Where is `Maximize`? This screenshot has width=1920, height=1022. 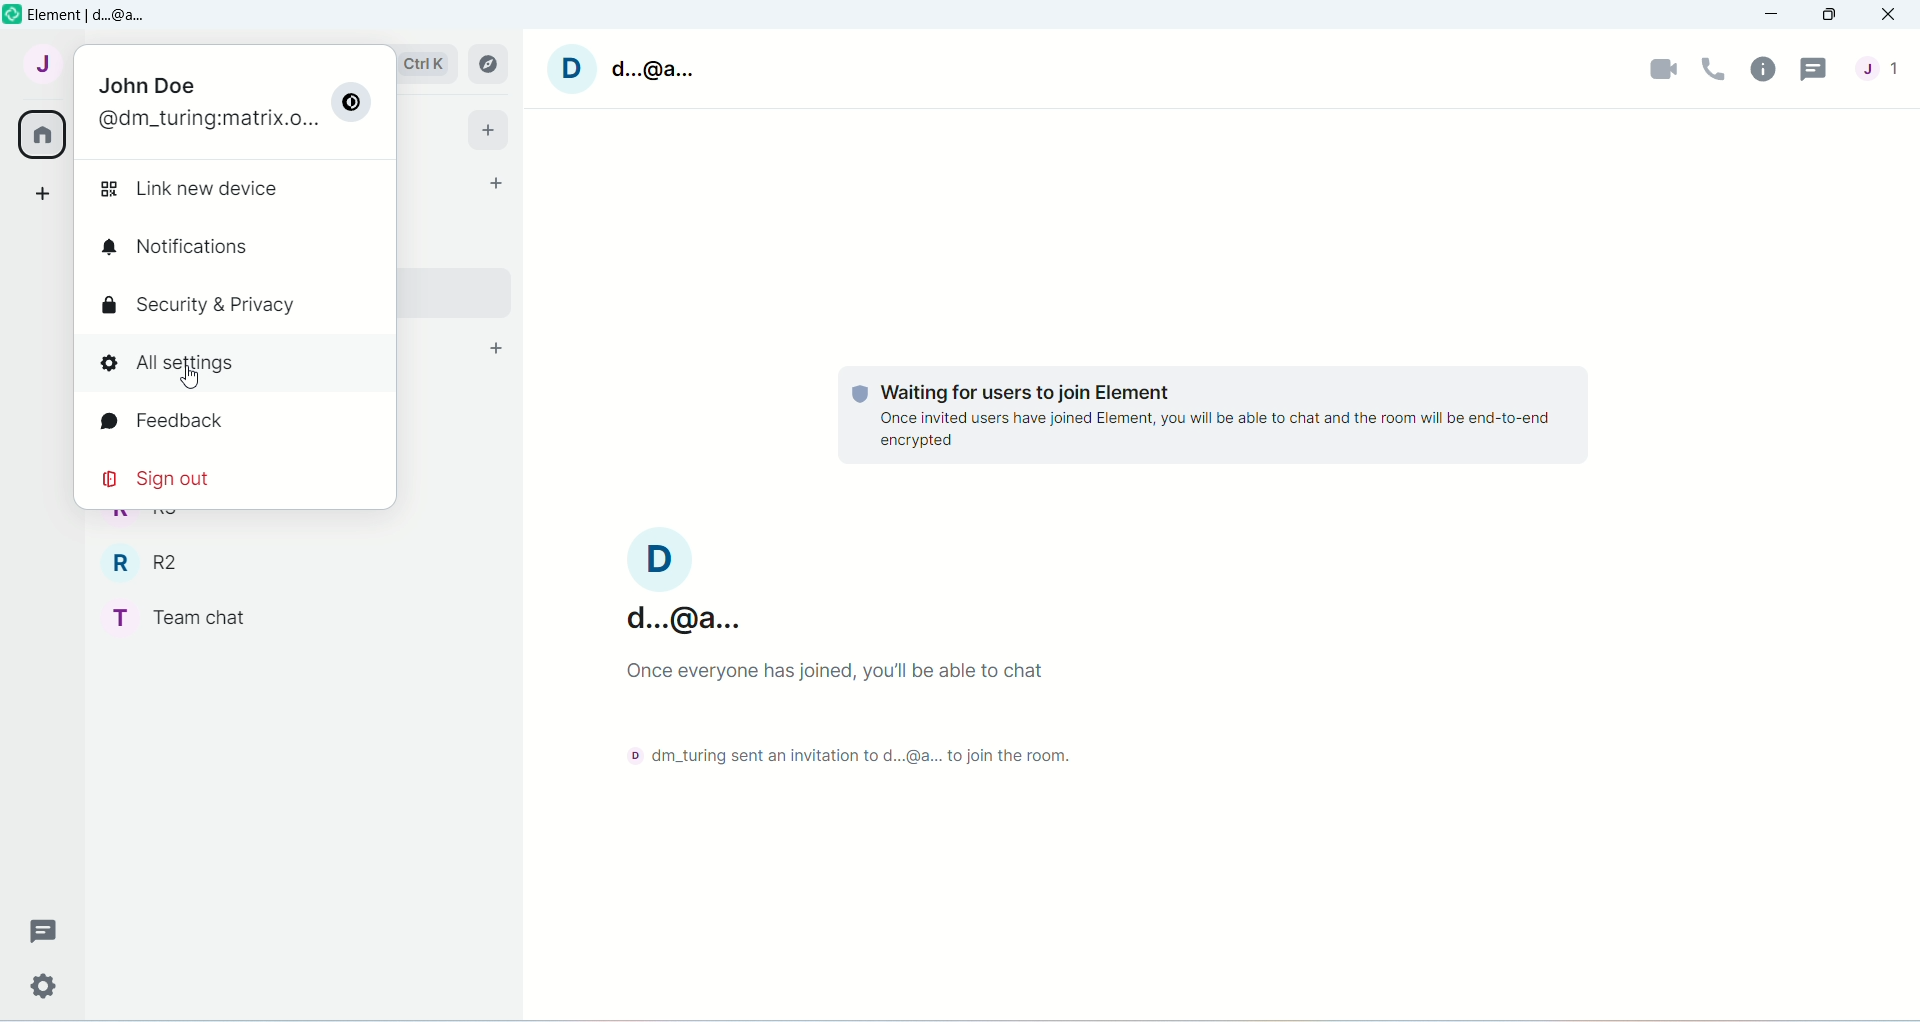
Maximize is located at coordinates (1834, 14).